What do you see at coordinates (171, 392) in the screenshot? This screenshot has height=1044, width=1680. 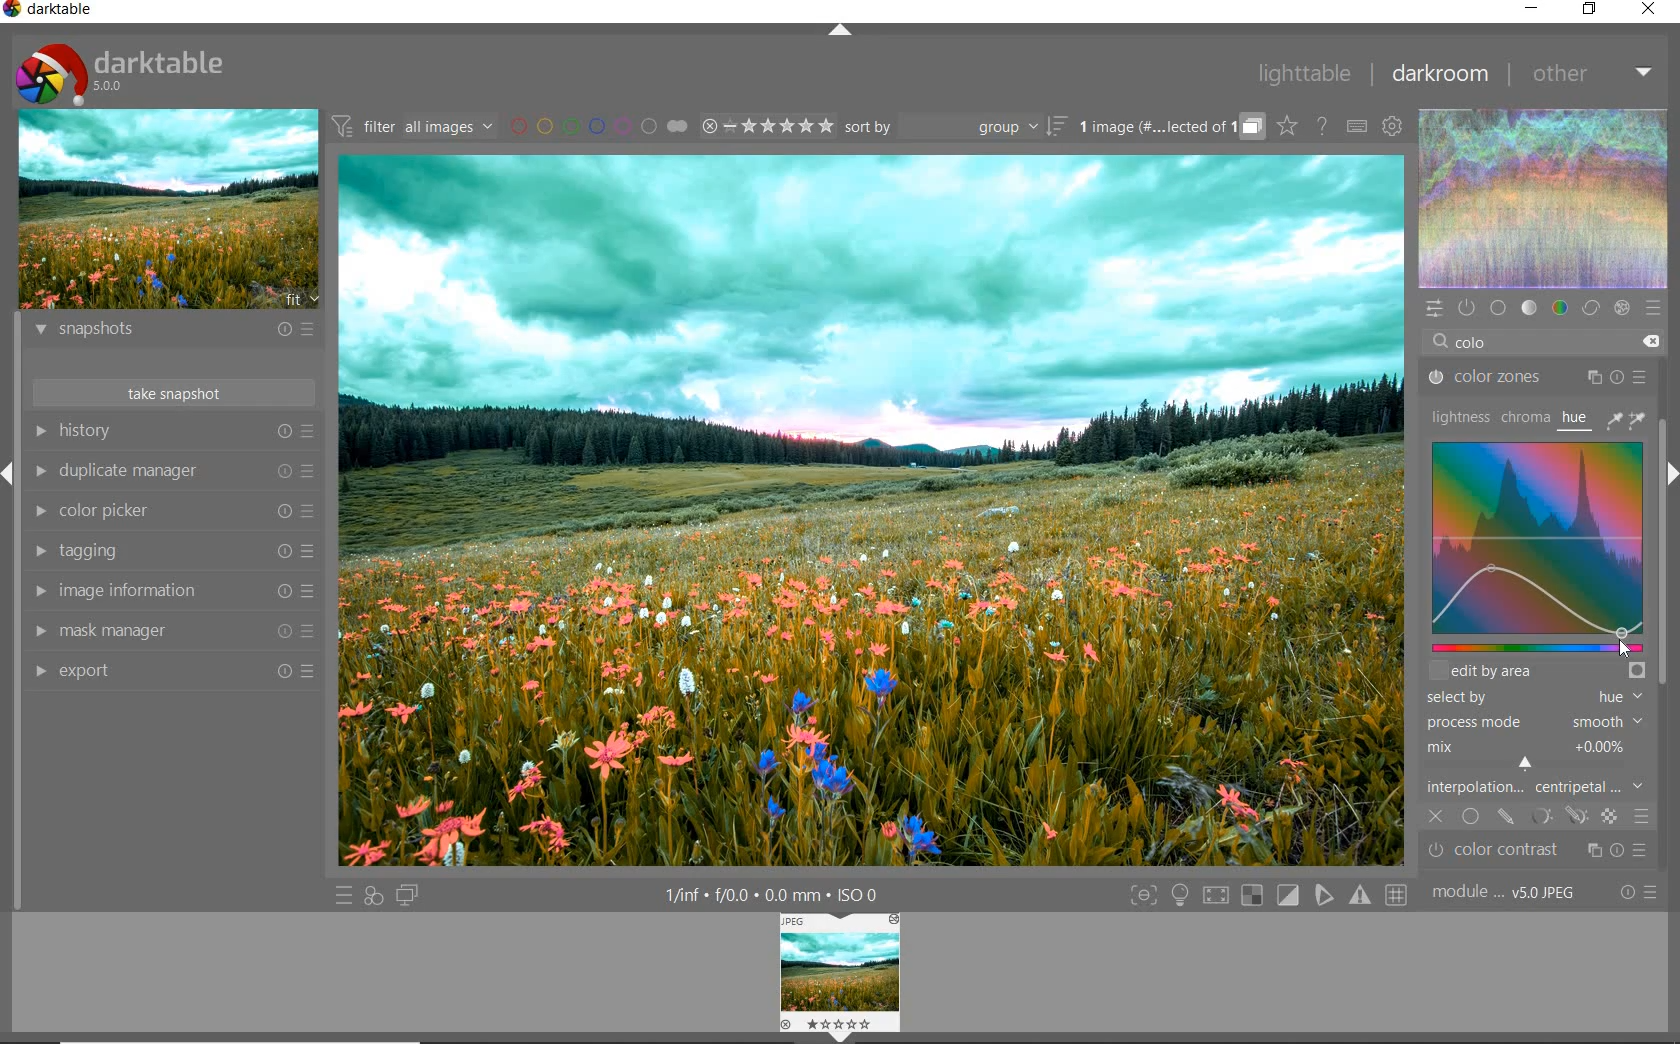 I see `take snapshots` at bounding box center [171, 392].